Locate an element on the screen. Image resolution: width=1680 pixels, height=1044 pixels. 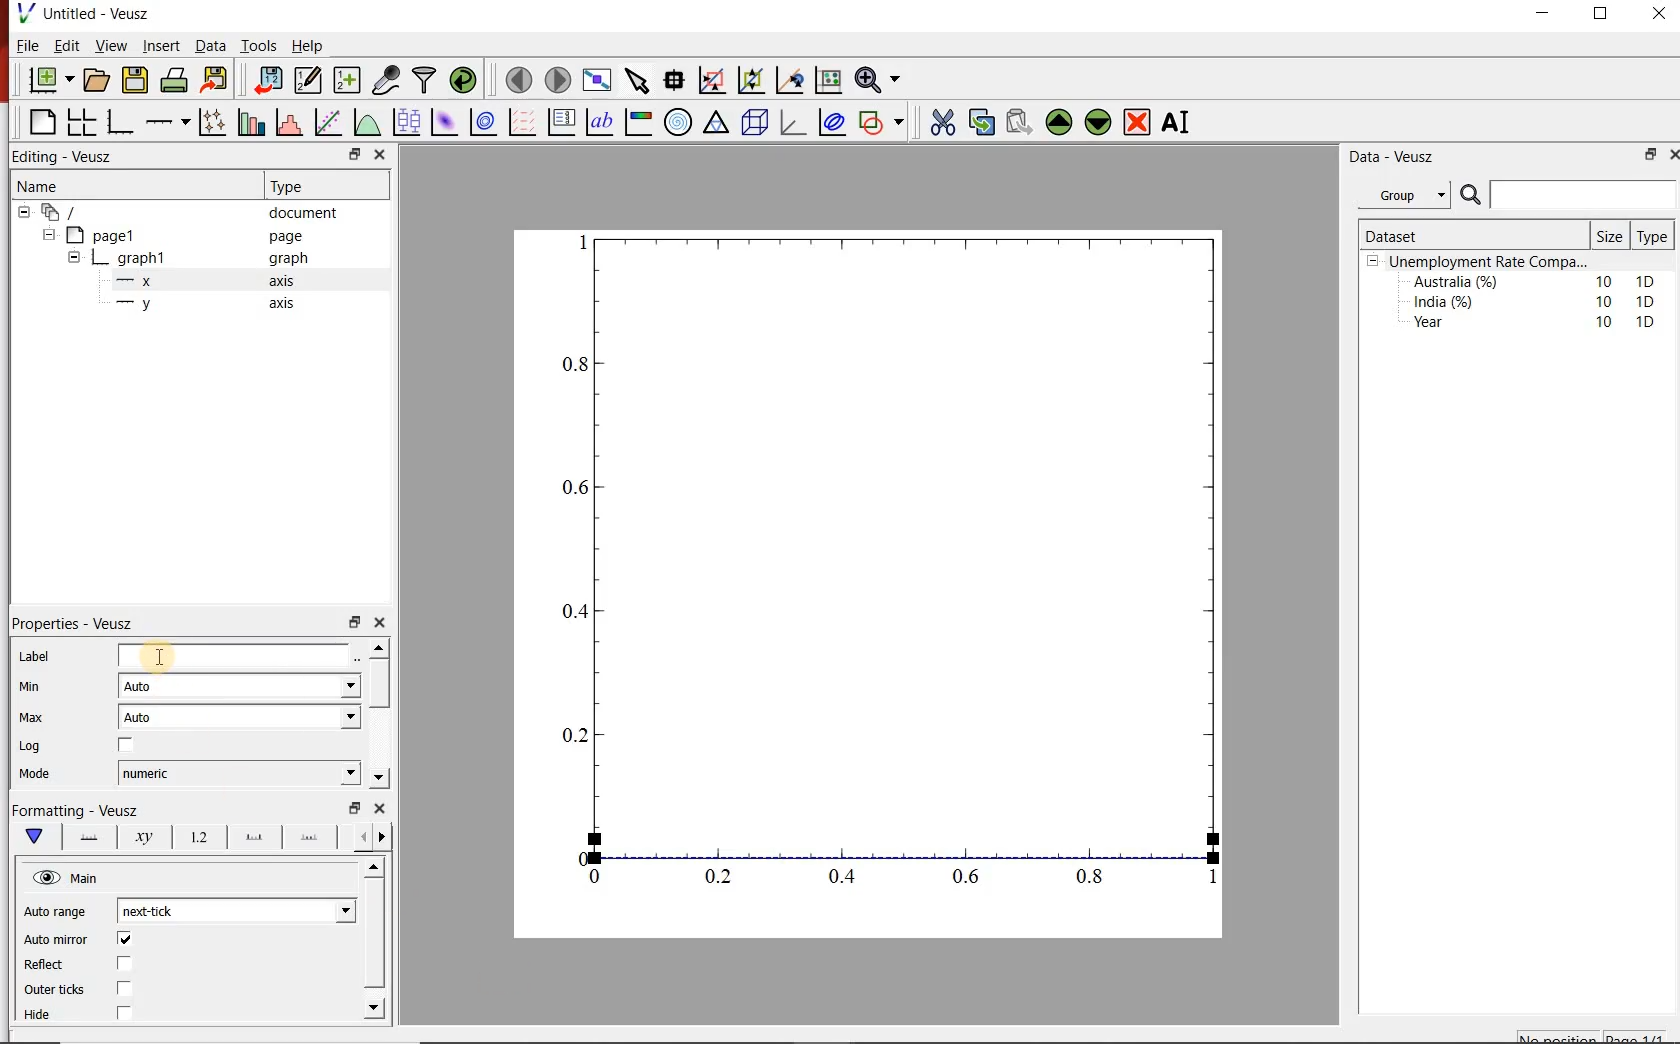
click to resset graph axes is located at coordinates (829, 78).